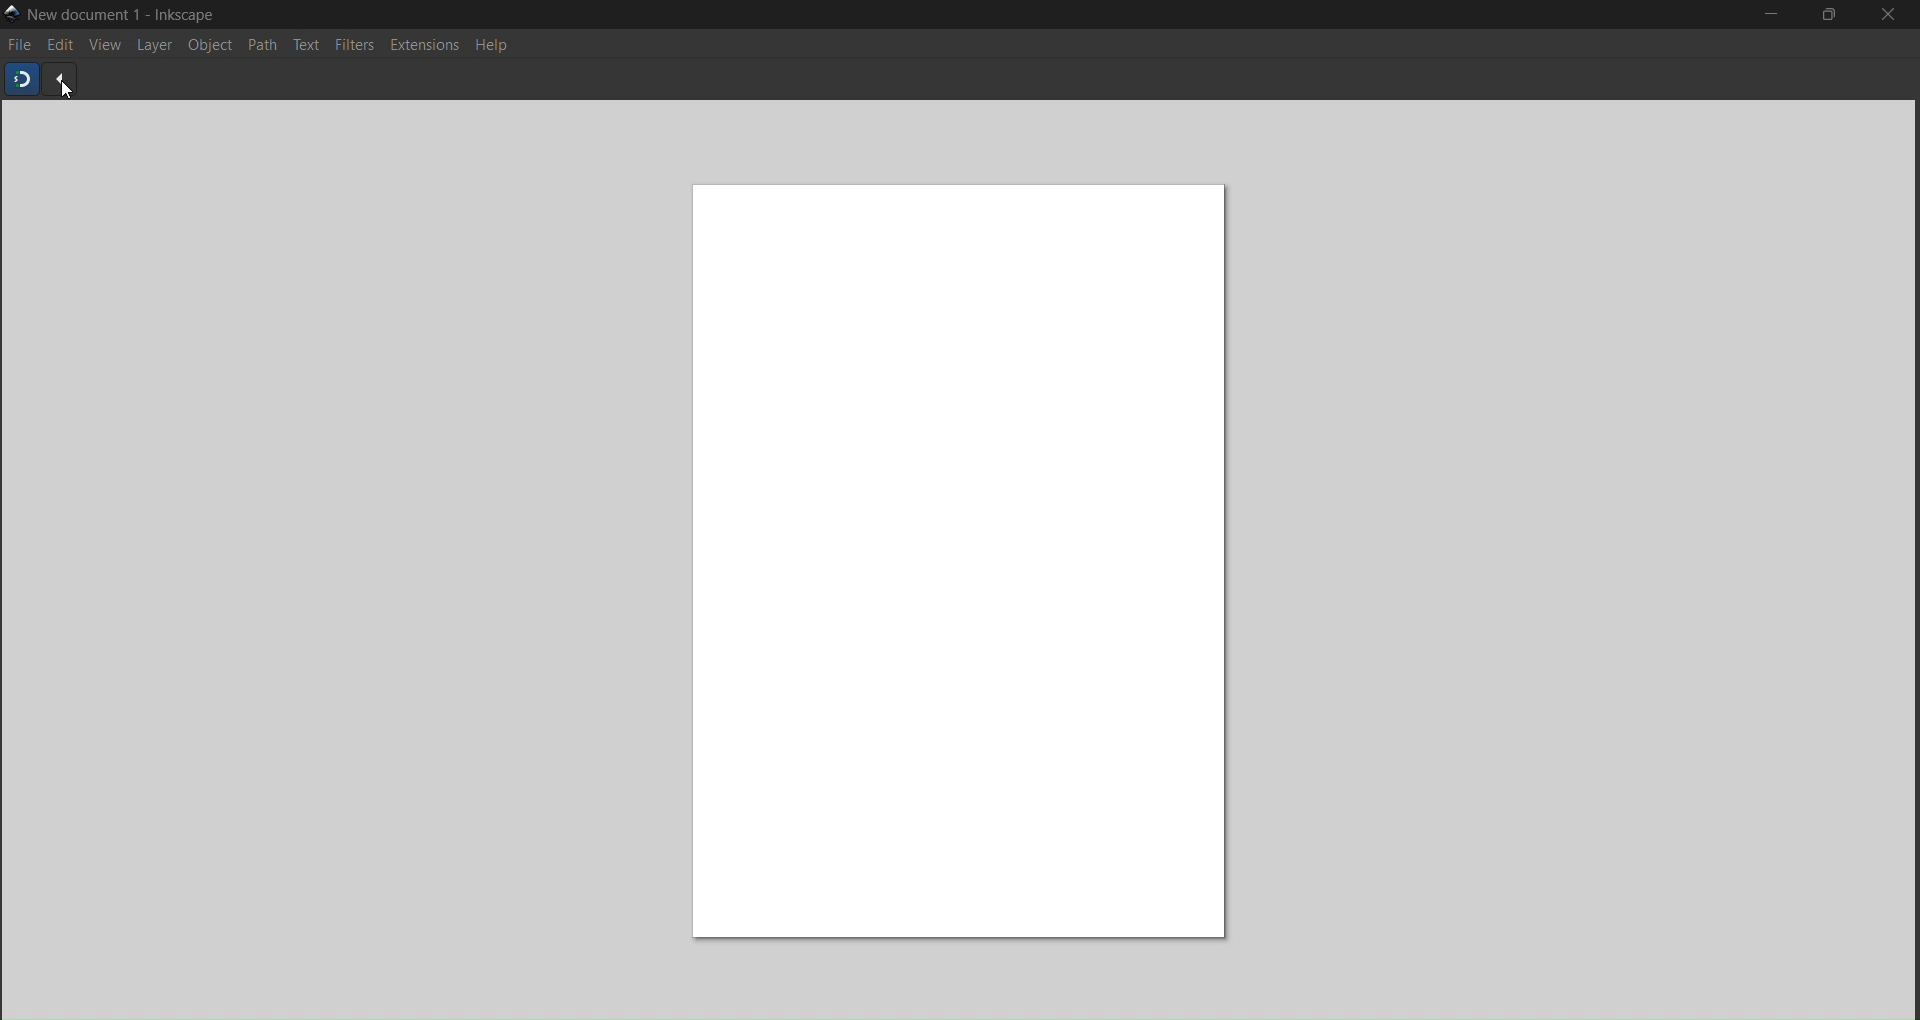 This screenshot has height=1020, width=1920. Describe the element at coordinates (20, 45) in the screenshot. I see `File` at that location.